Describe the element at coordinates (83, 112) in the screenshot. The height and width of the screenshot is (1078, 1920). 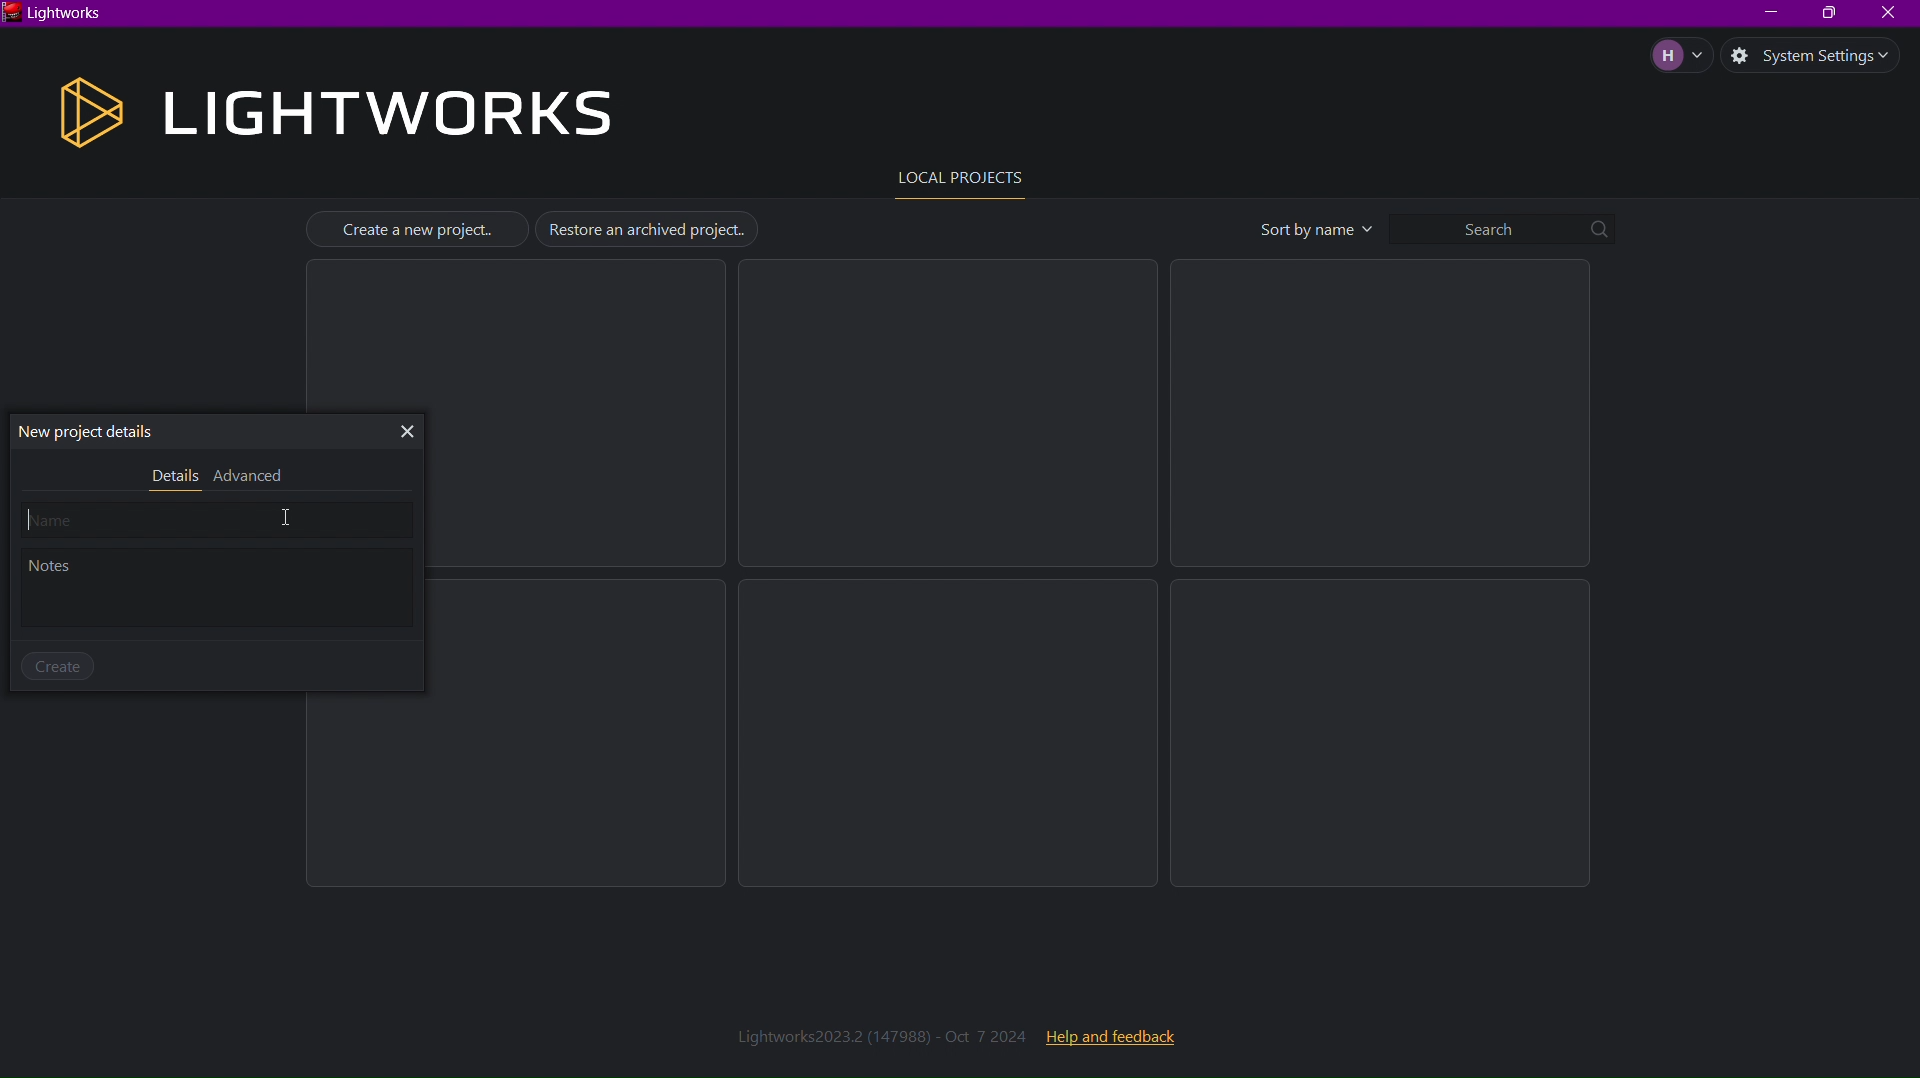
I see `Logo` at that location.